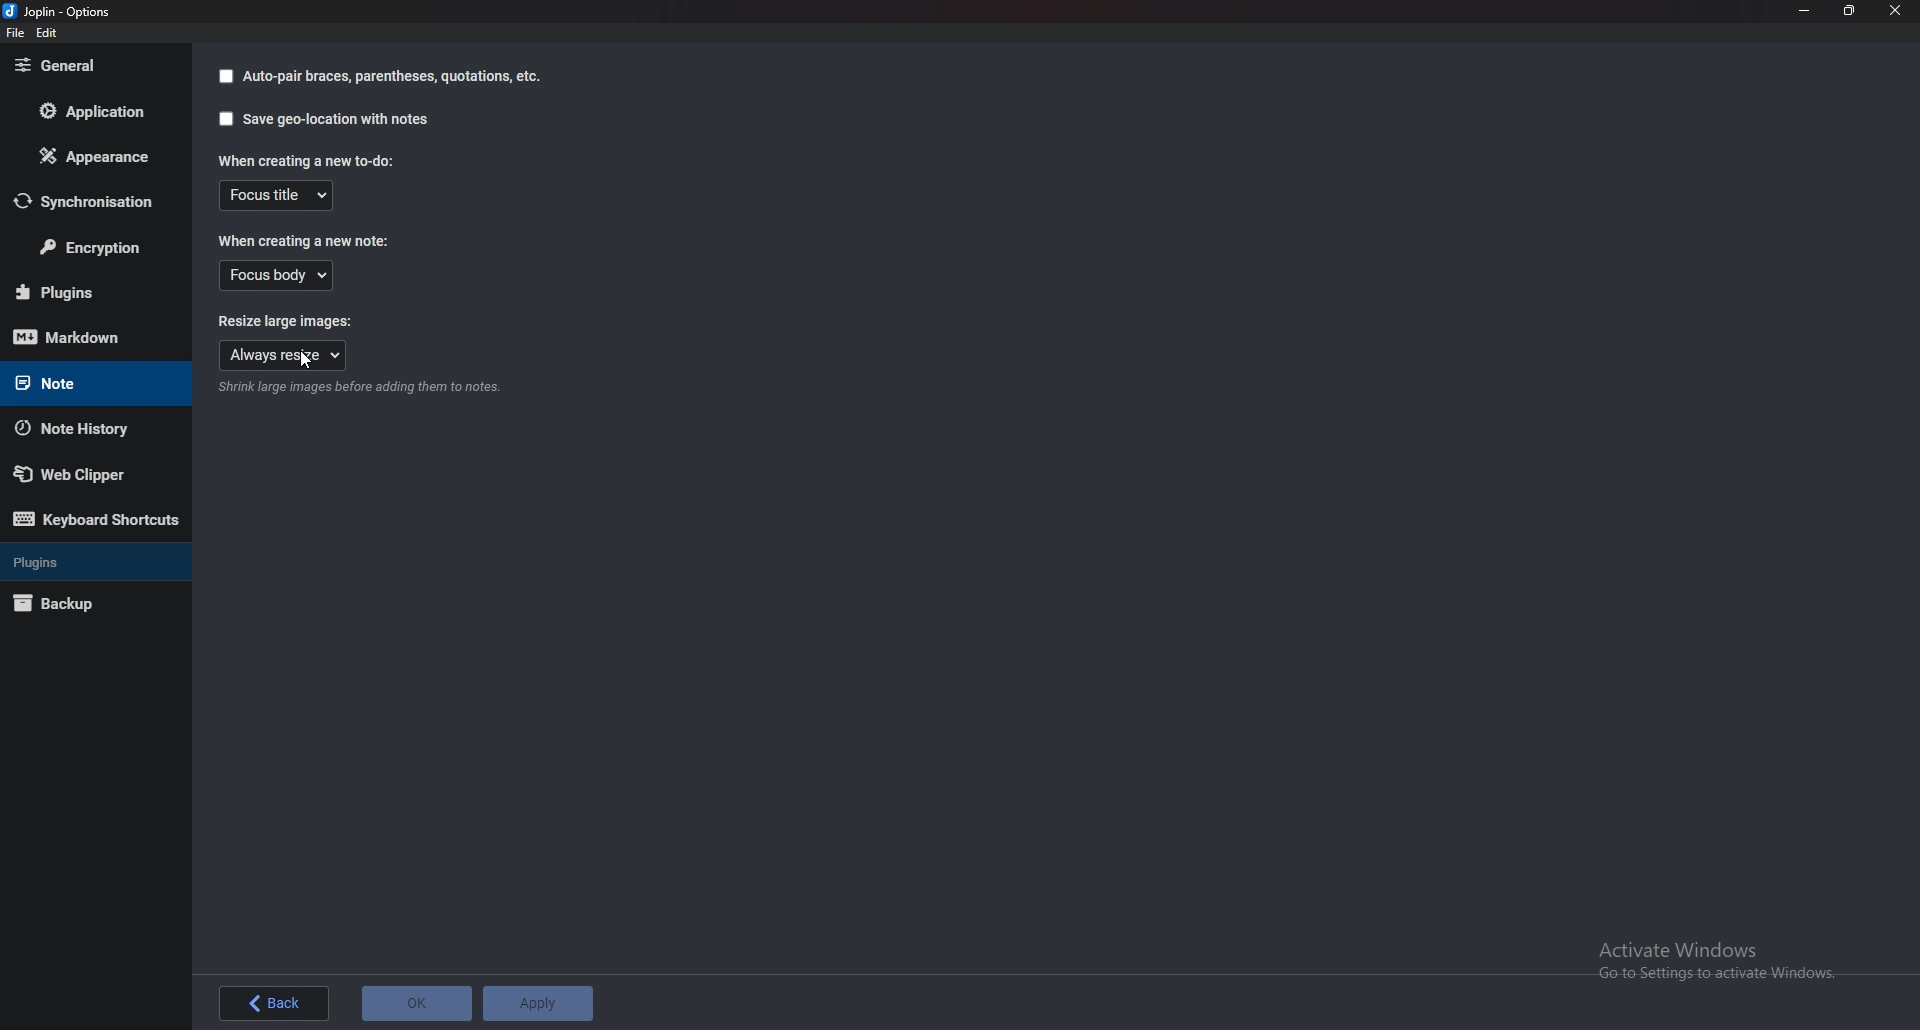 The image size is (1920, 1030). What do you see at coordinates (394, 79) in the screenshot?
I see `auto pair braces parenthesis quotation etc` at bounding box center [394, 79].